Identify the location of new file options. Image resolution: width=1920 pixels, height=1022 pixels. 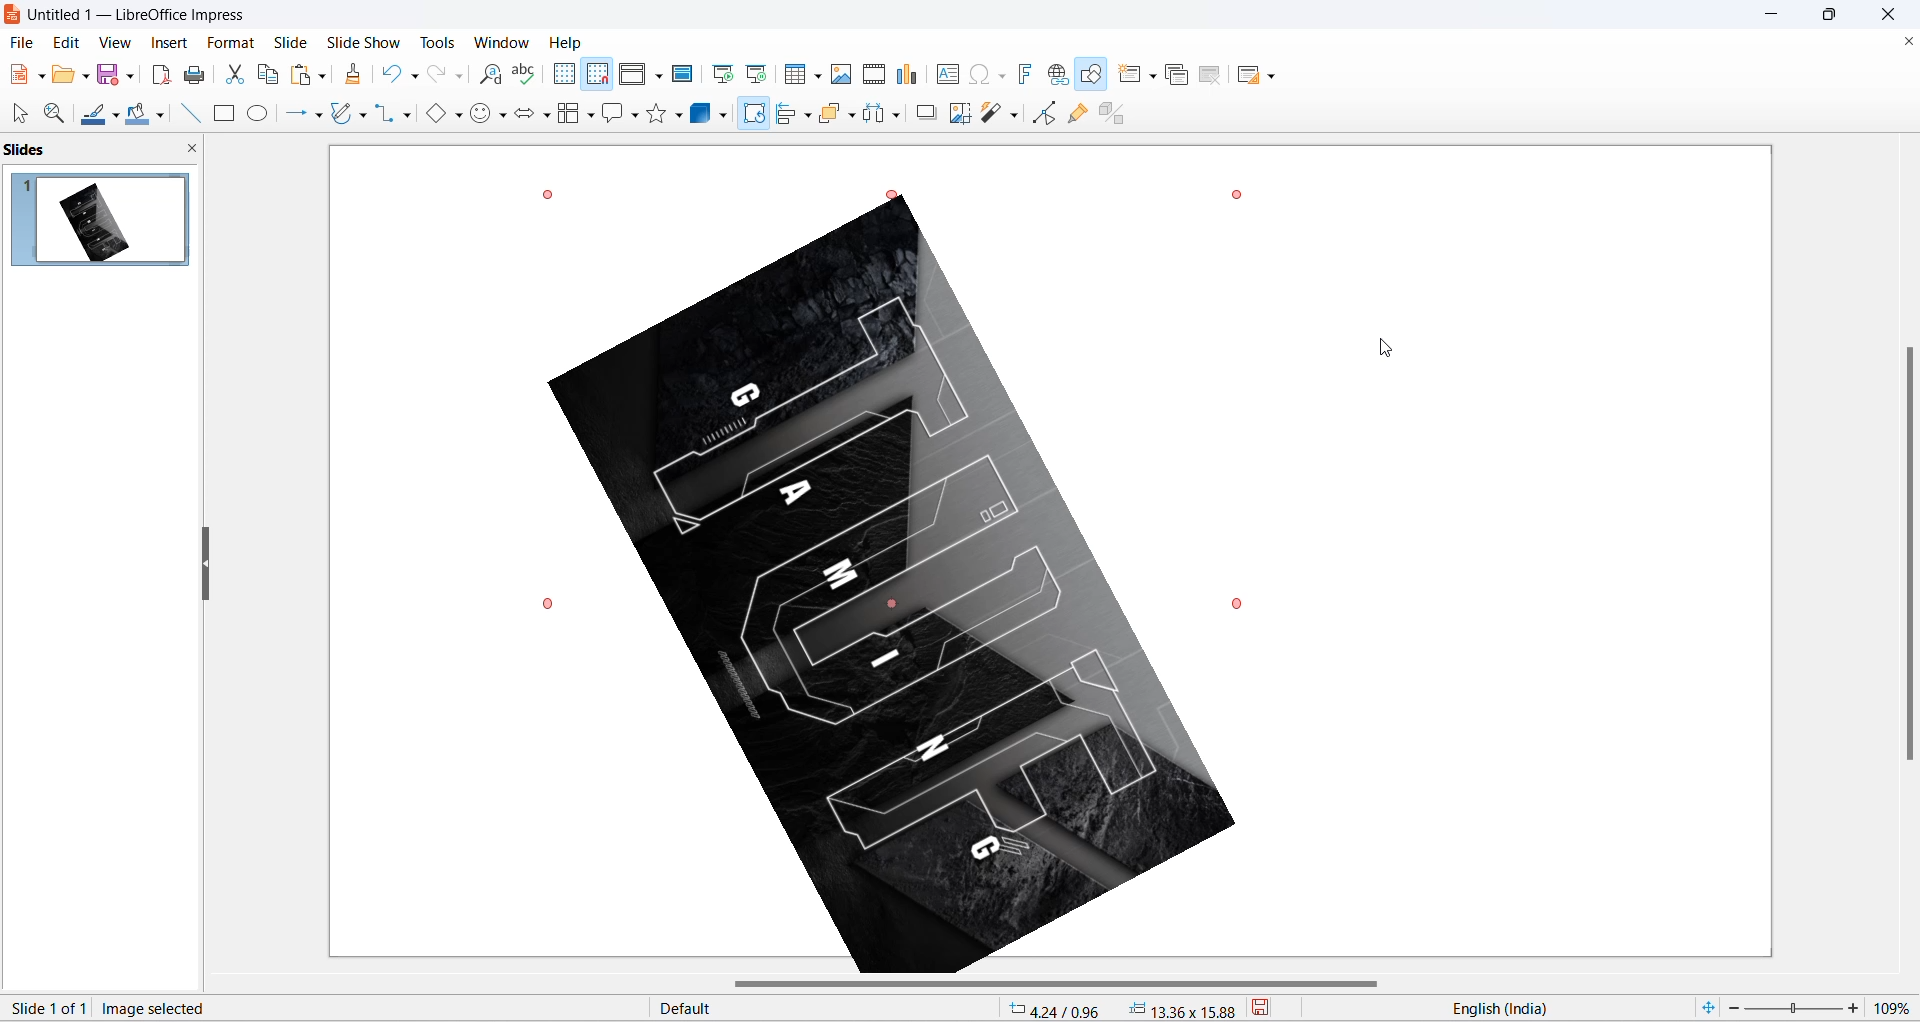
(43, 77).